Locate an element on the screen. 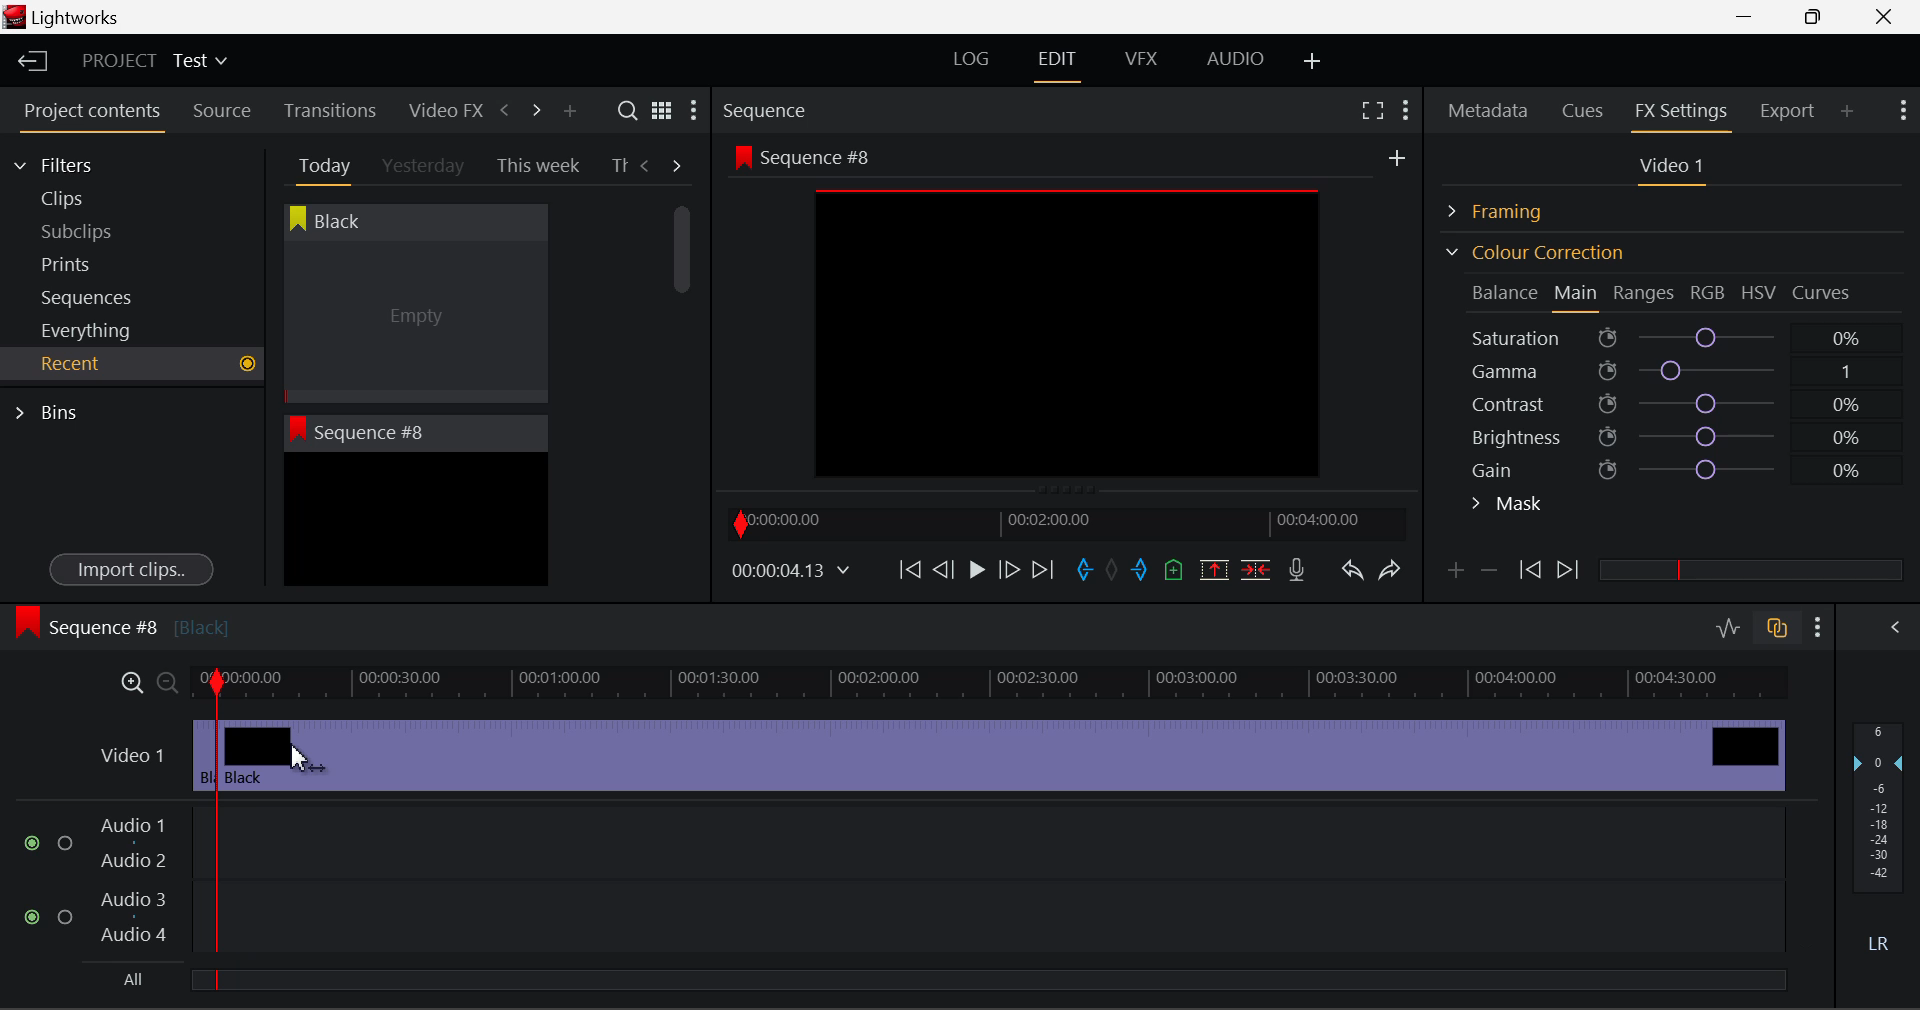  slider is located at coordinates (987, 979).